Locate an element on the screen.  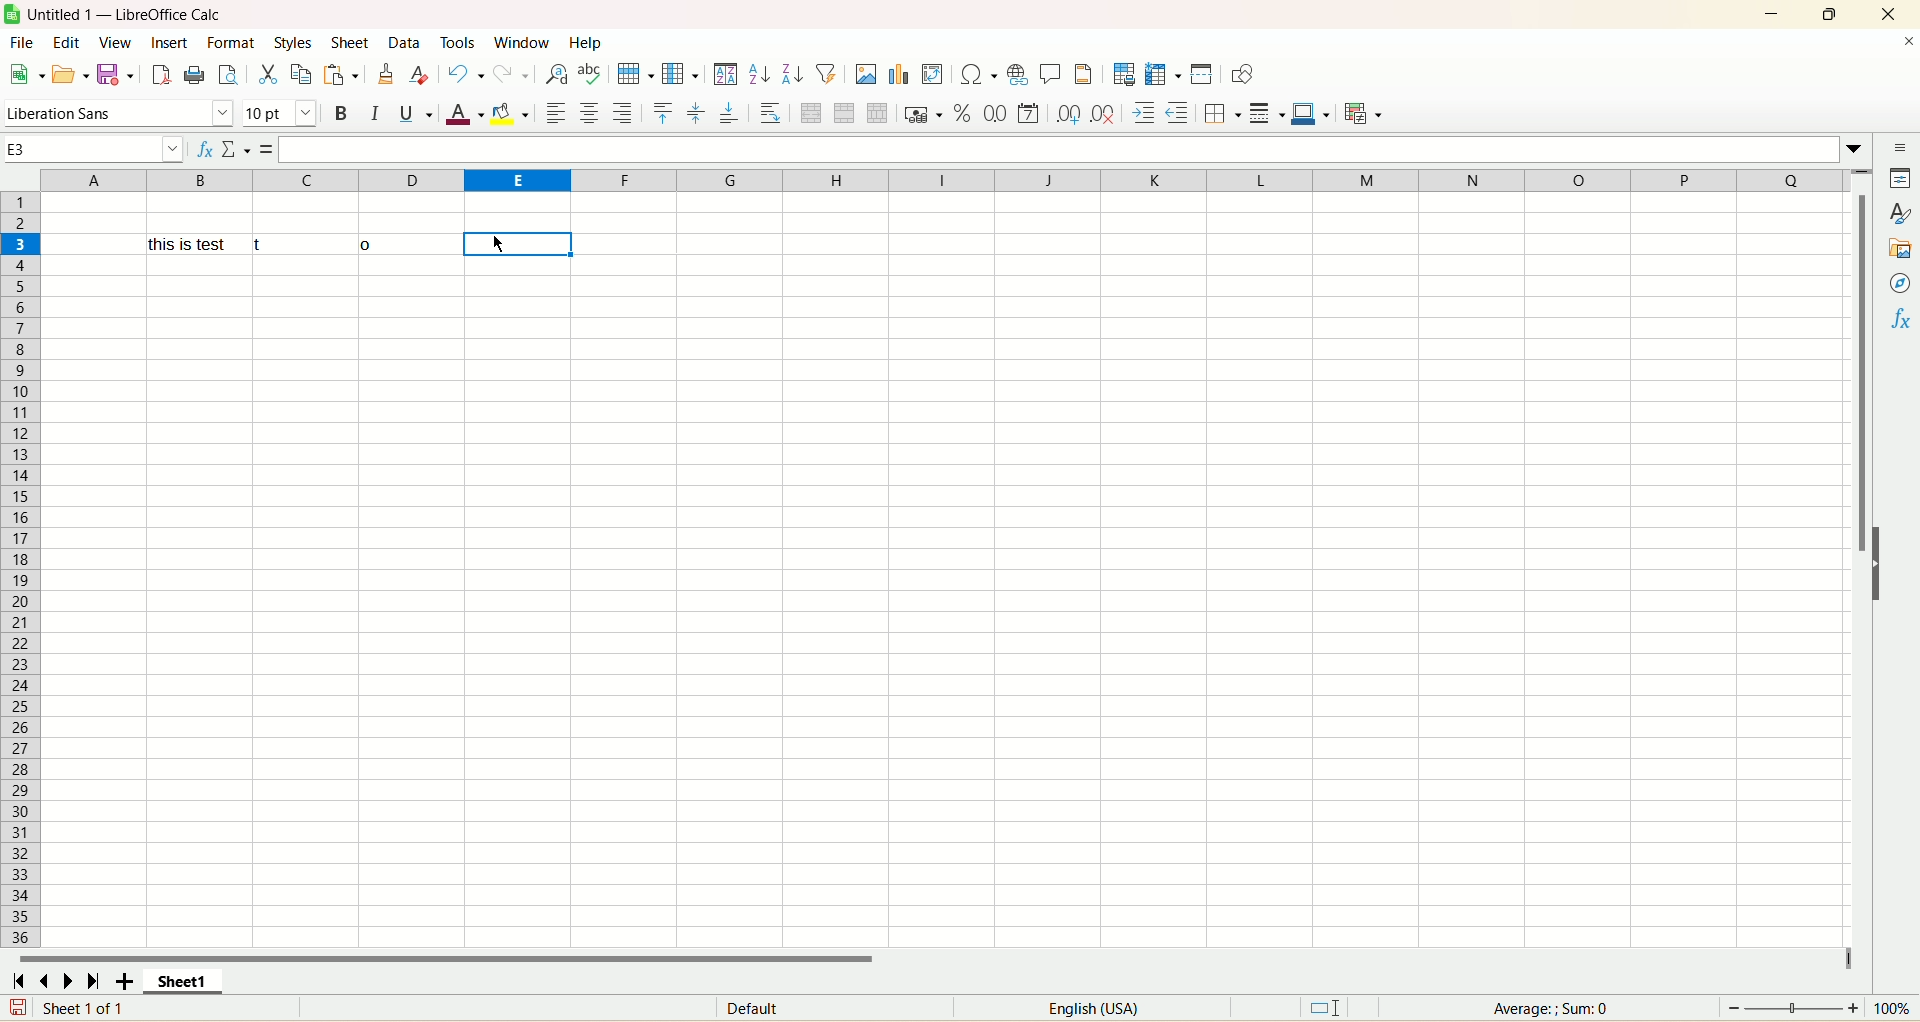
border is located at coordinates (1222, 113).